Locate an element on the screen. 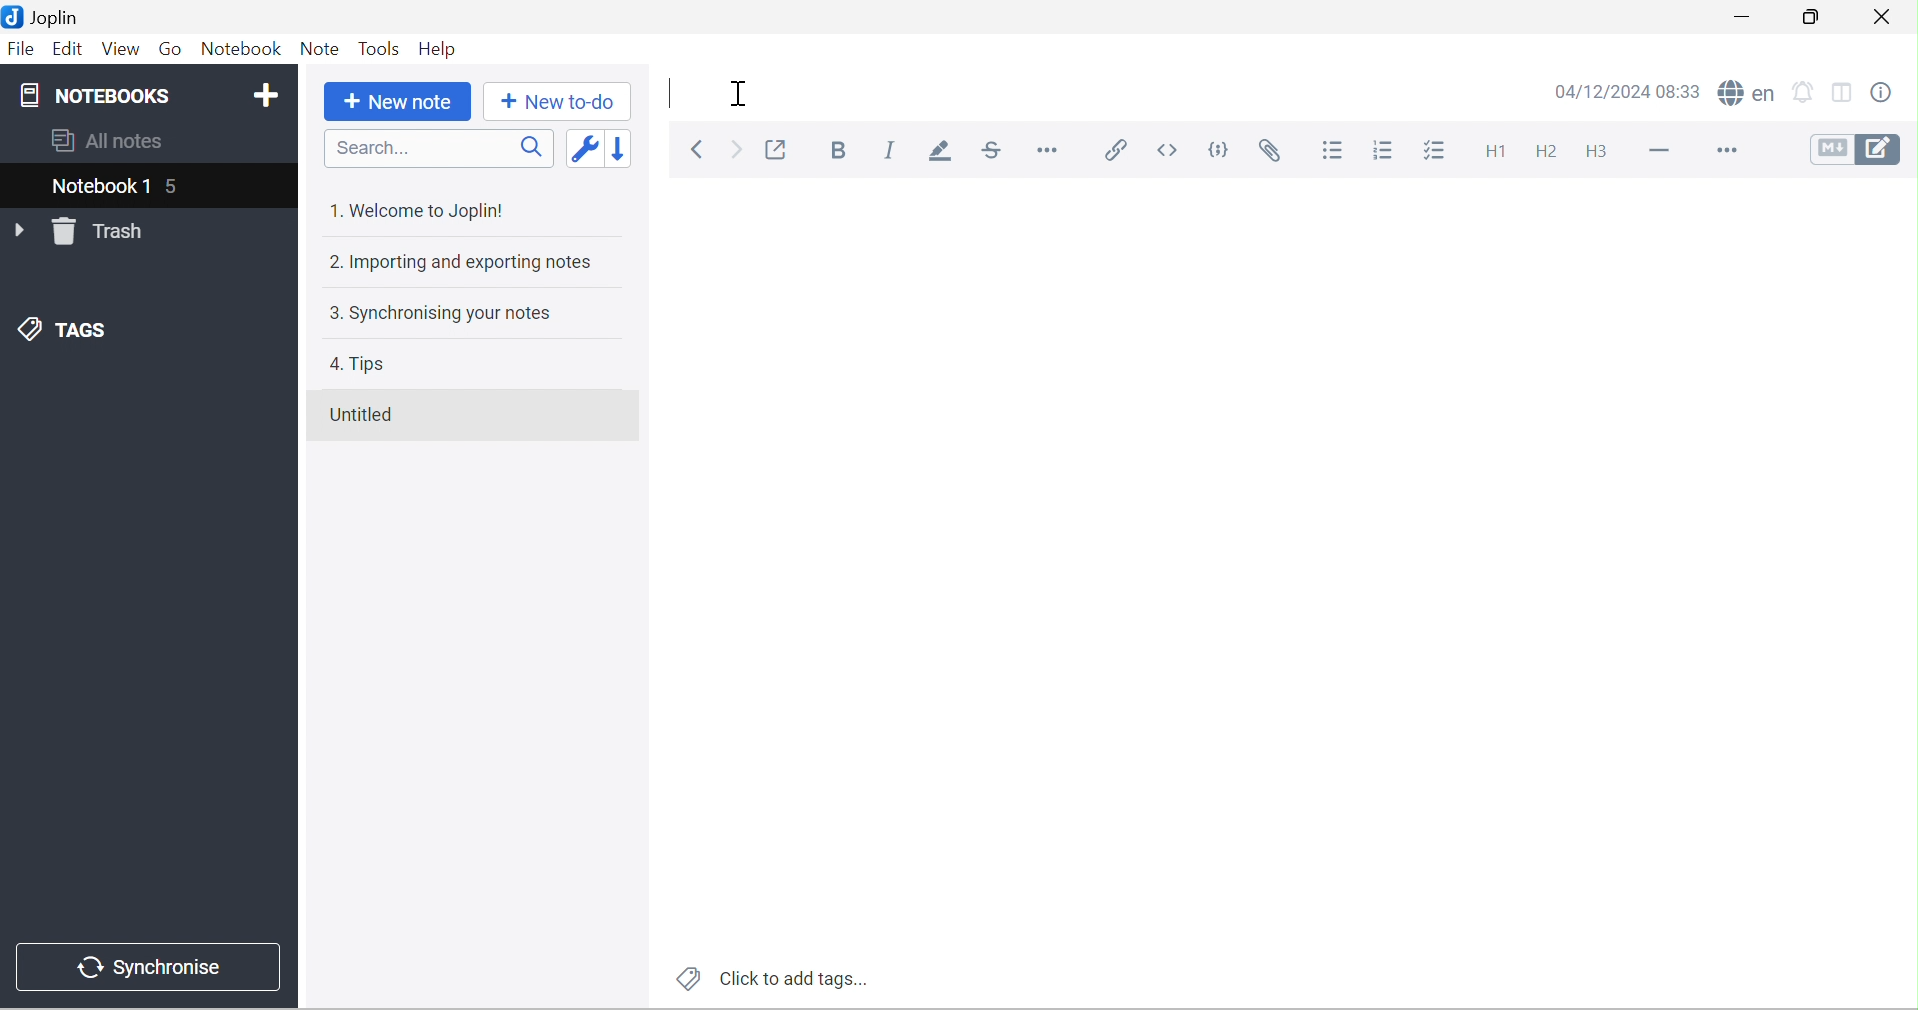 The image size is (1918, 1010). Drop Down is located at coordinates (17, 232).